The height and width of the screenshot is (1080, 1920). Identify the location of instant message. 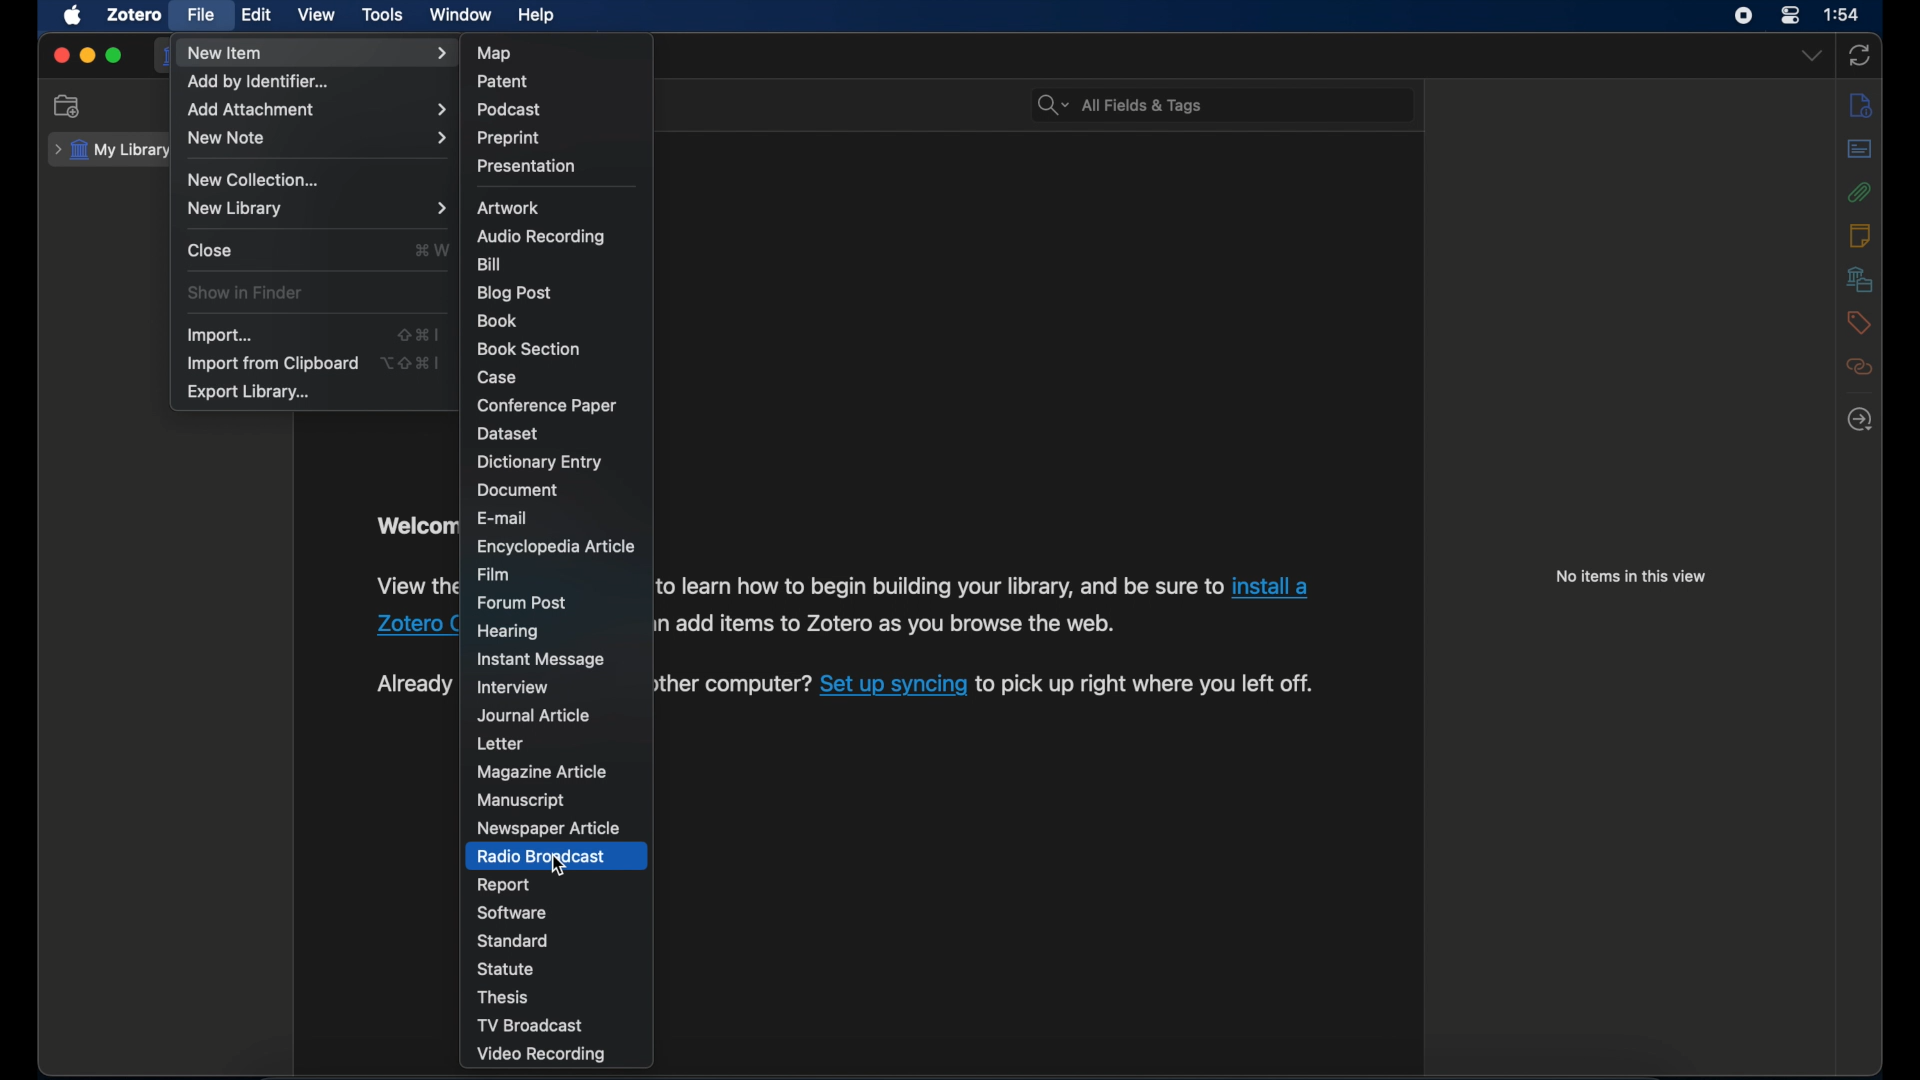
(541, 660).